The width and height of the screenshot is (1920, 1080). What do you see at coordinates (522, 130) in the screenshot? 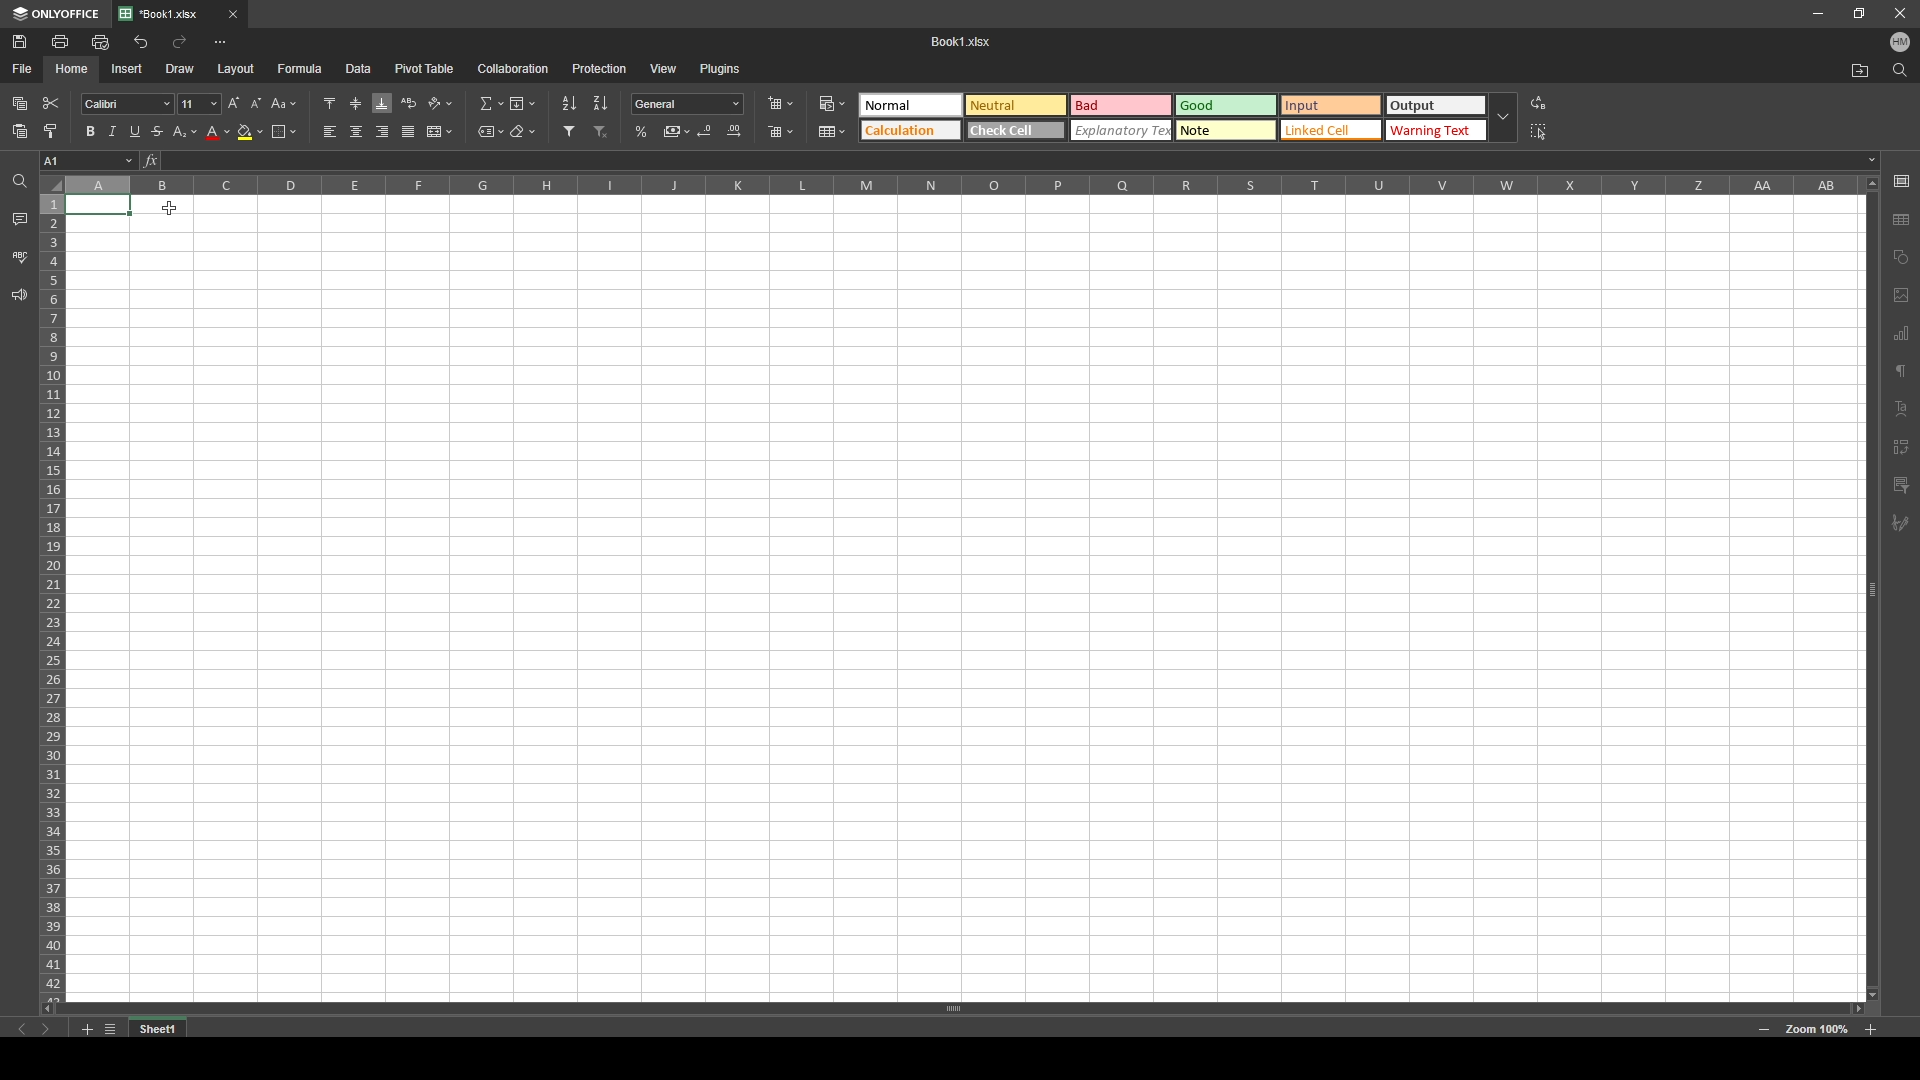
I see `clear` at bounding box center [522, 130].